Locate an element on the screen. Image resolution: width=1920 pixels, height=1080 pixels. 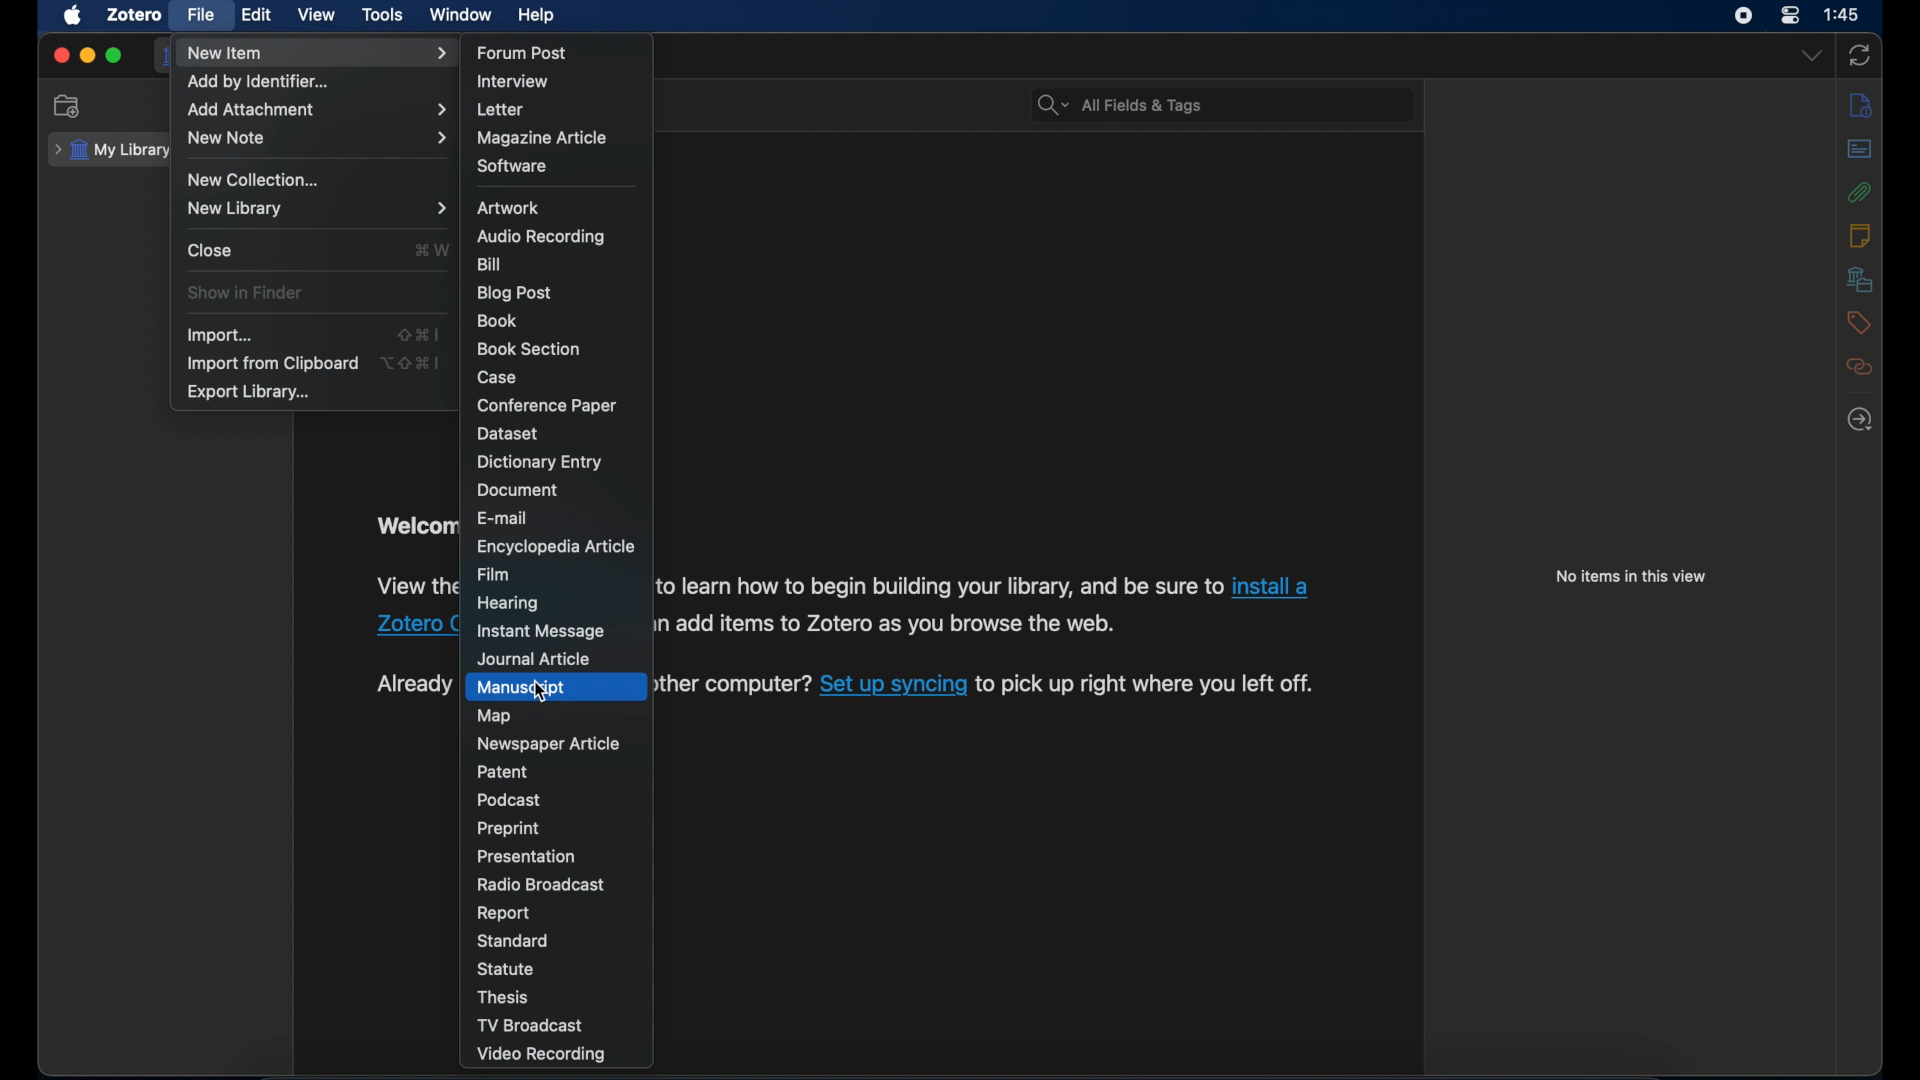
import is located at coordinates (221, 335).